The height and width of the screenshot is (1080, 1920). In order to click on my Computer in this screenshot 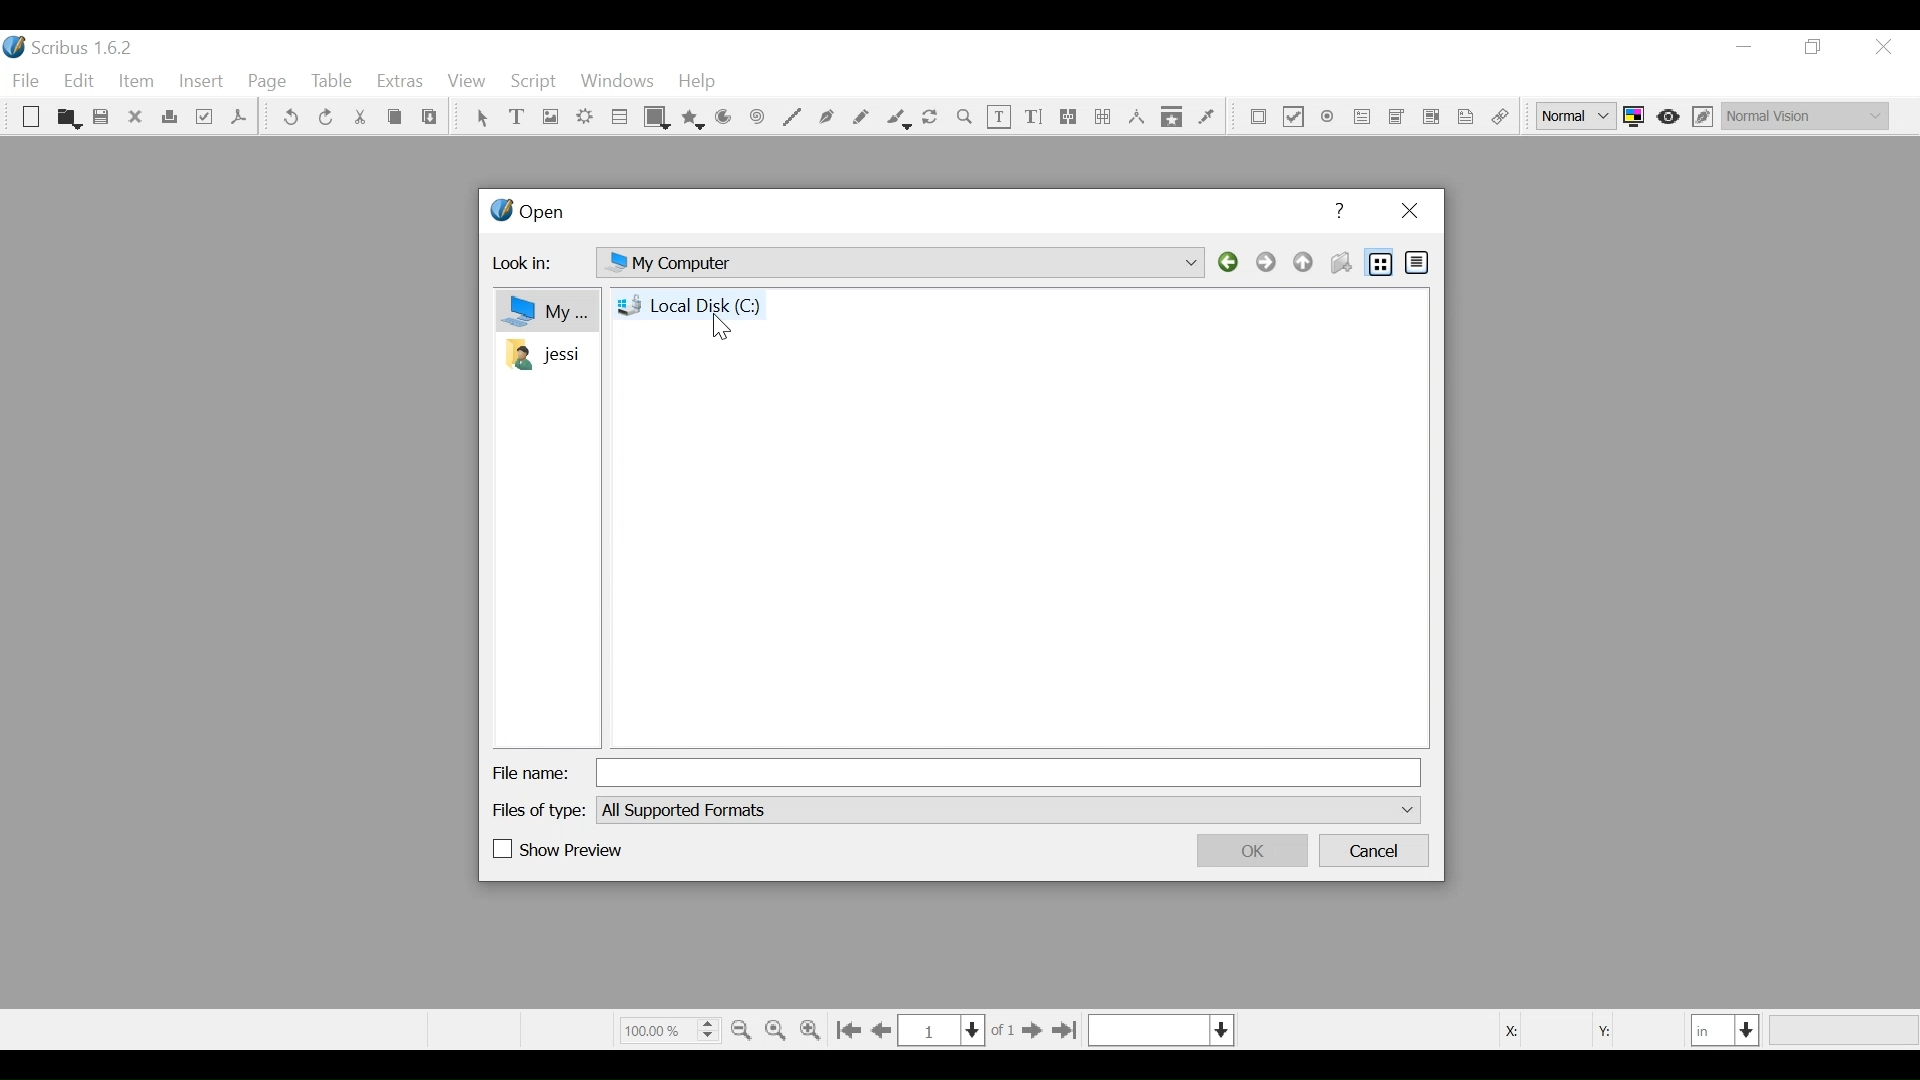, I will do `click(543, 310)`.